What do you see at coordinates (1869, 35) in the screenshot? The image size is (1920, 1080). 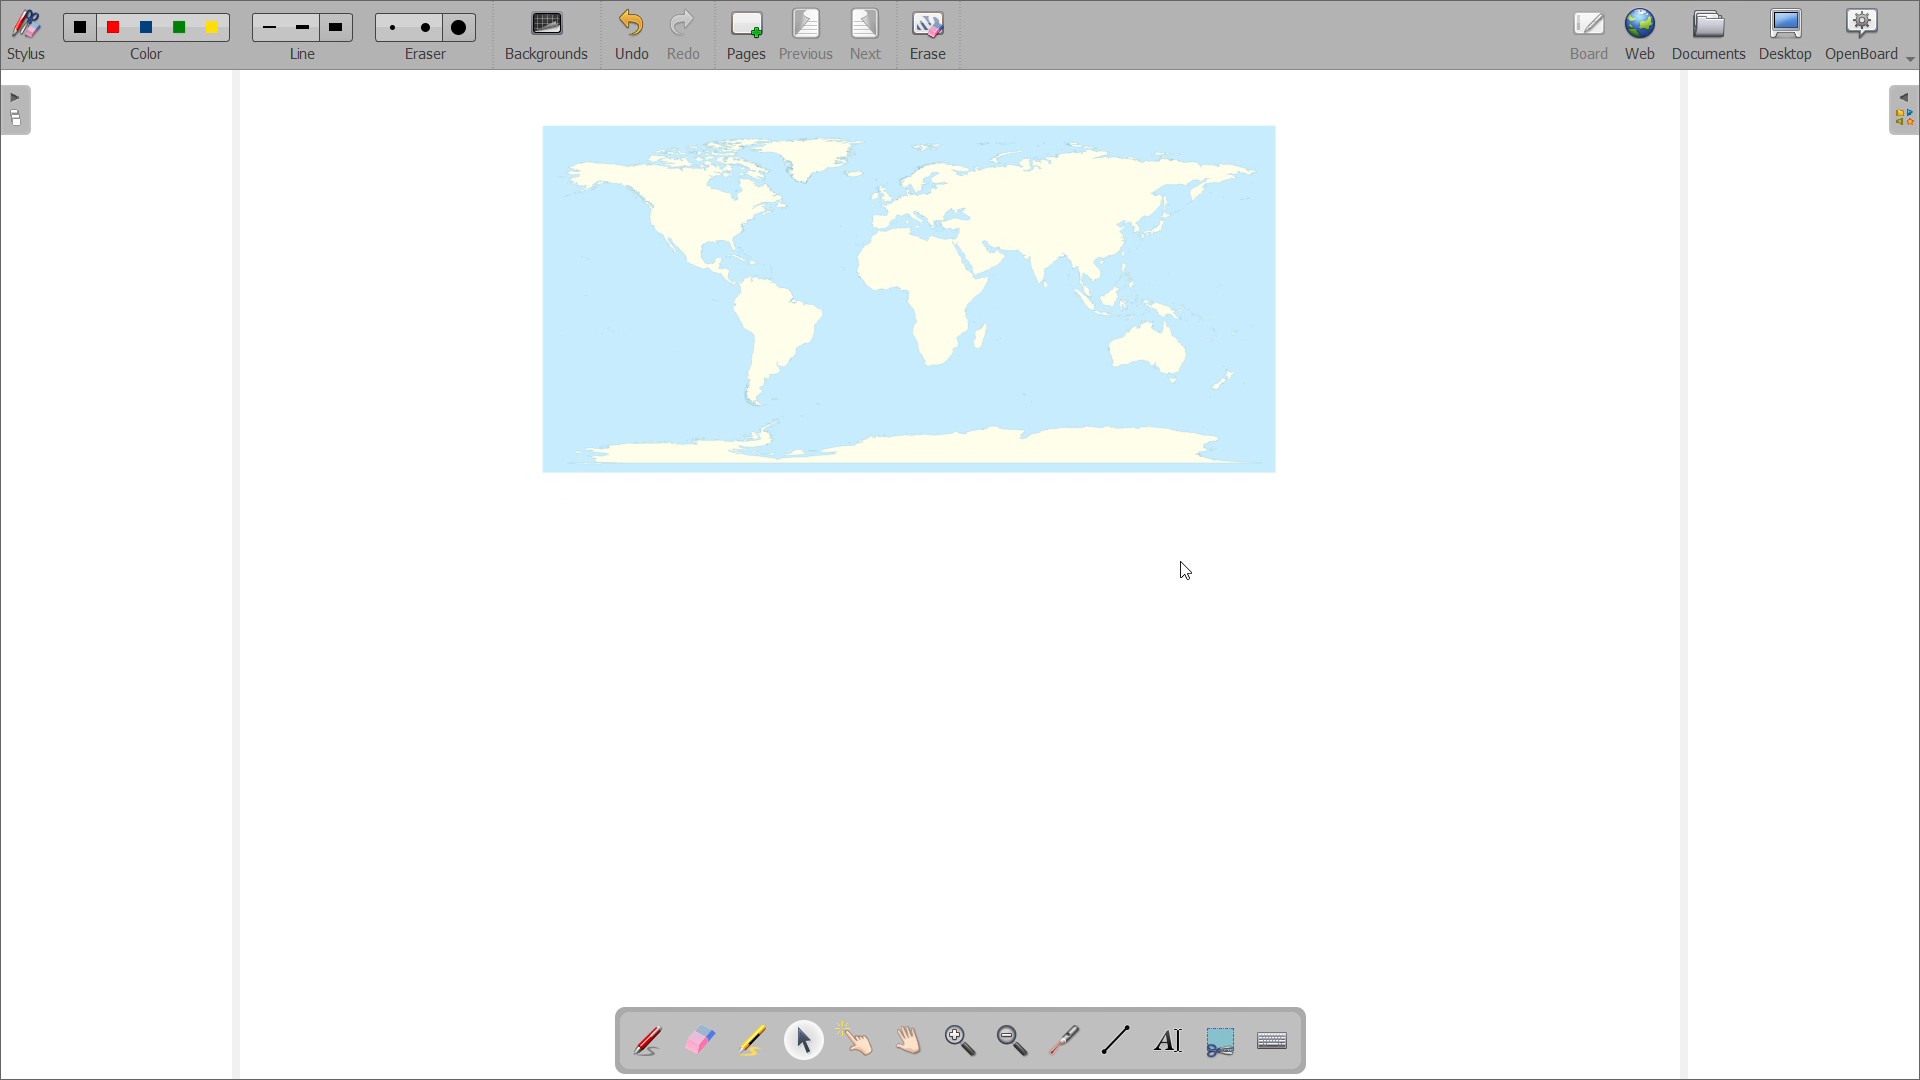 I see `openboard settings` at bounding box center [1869, 35].